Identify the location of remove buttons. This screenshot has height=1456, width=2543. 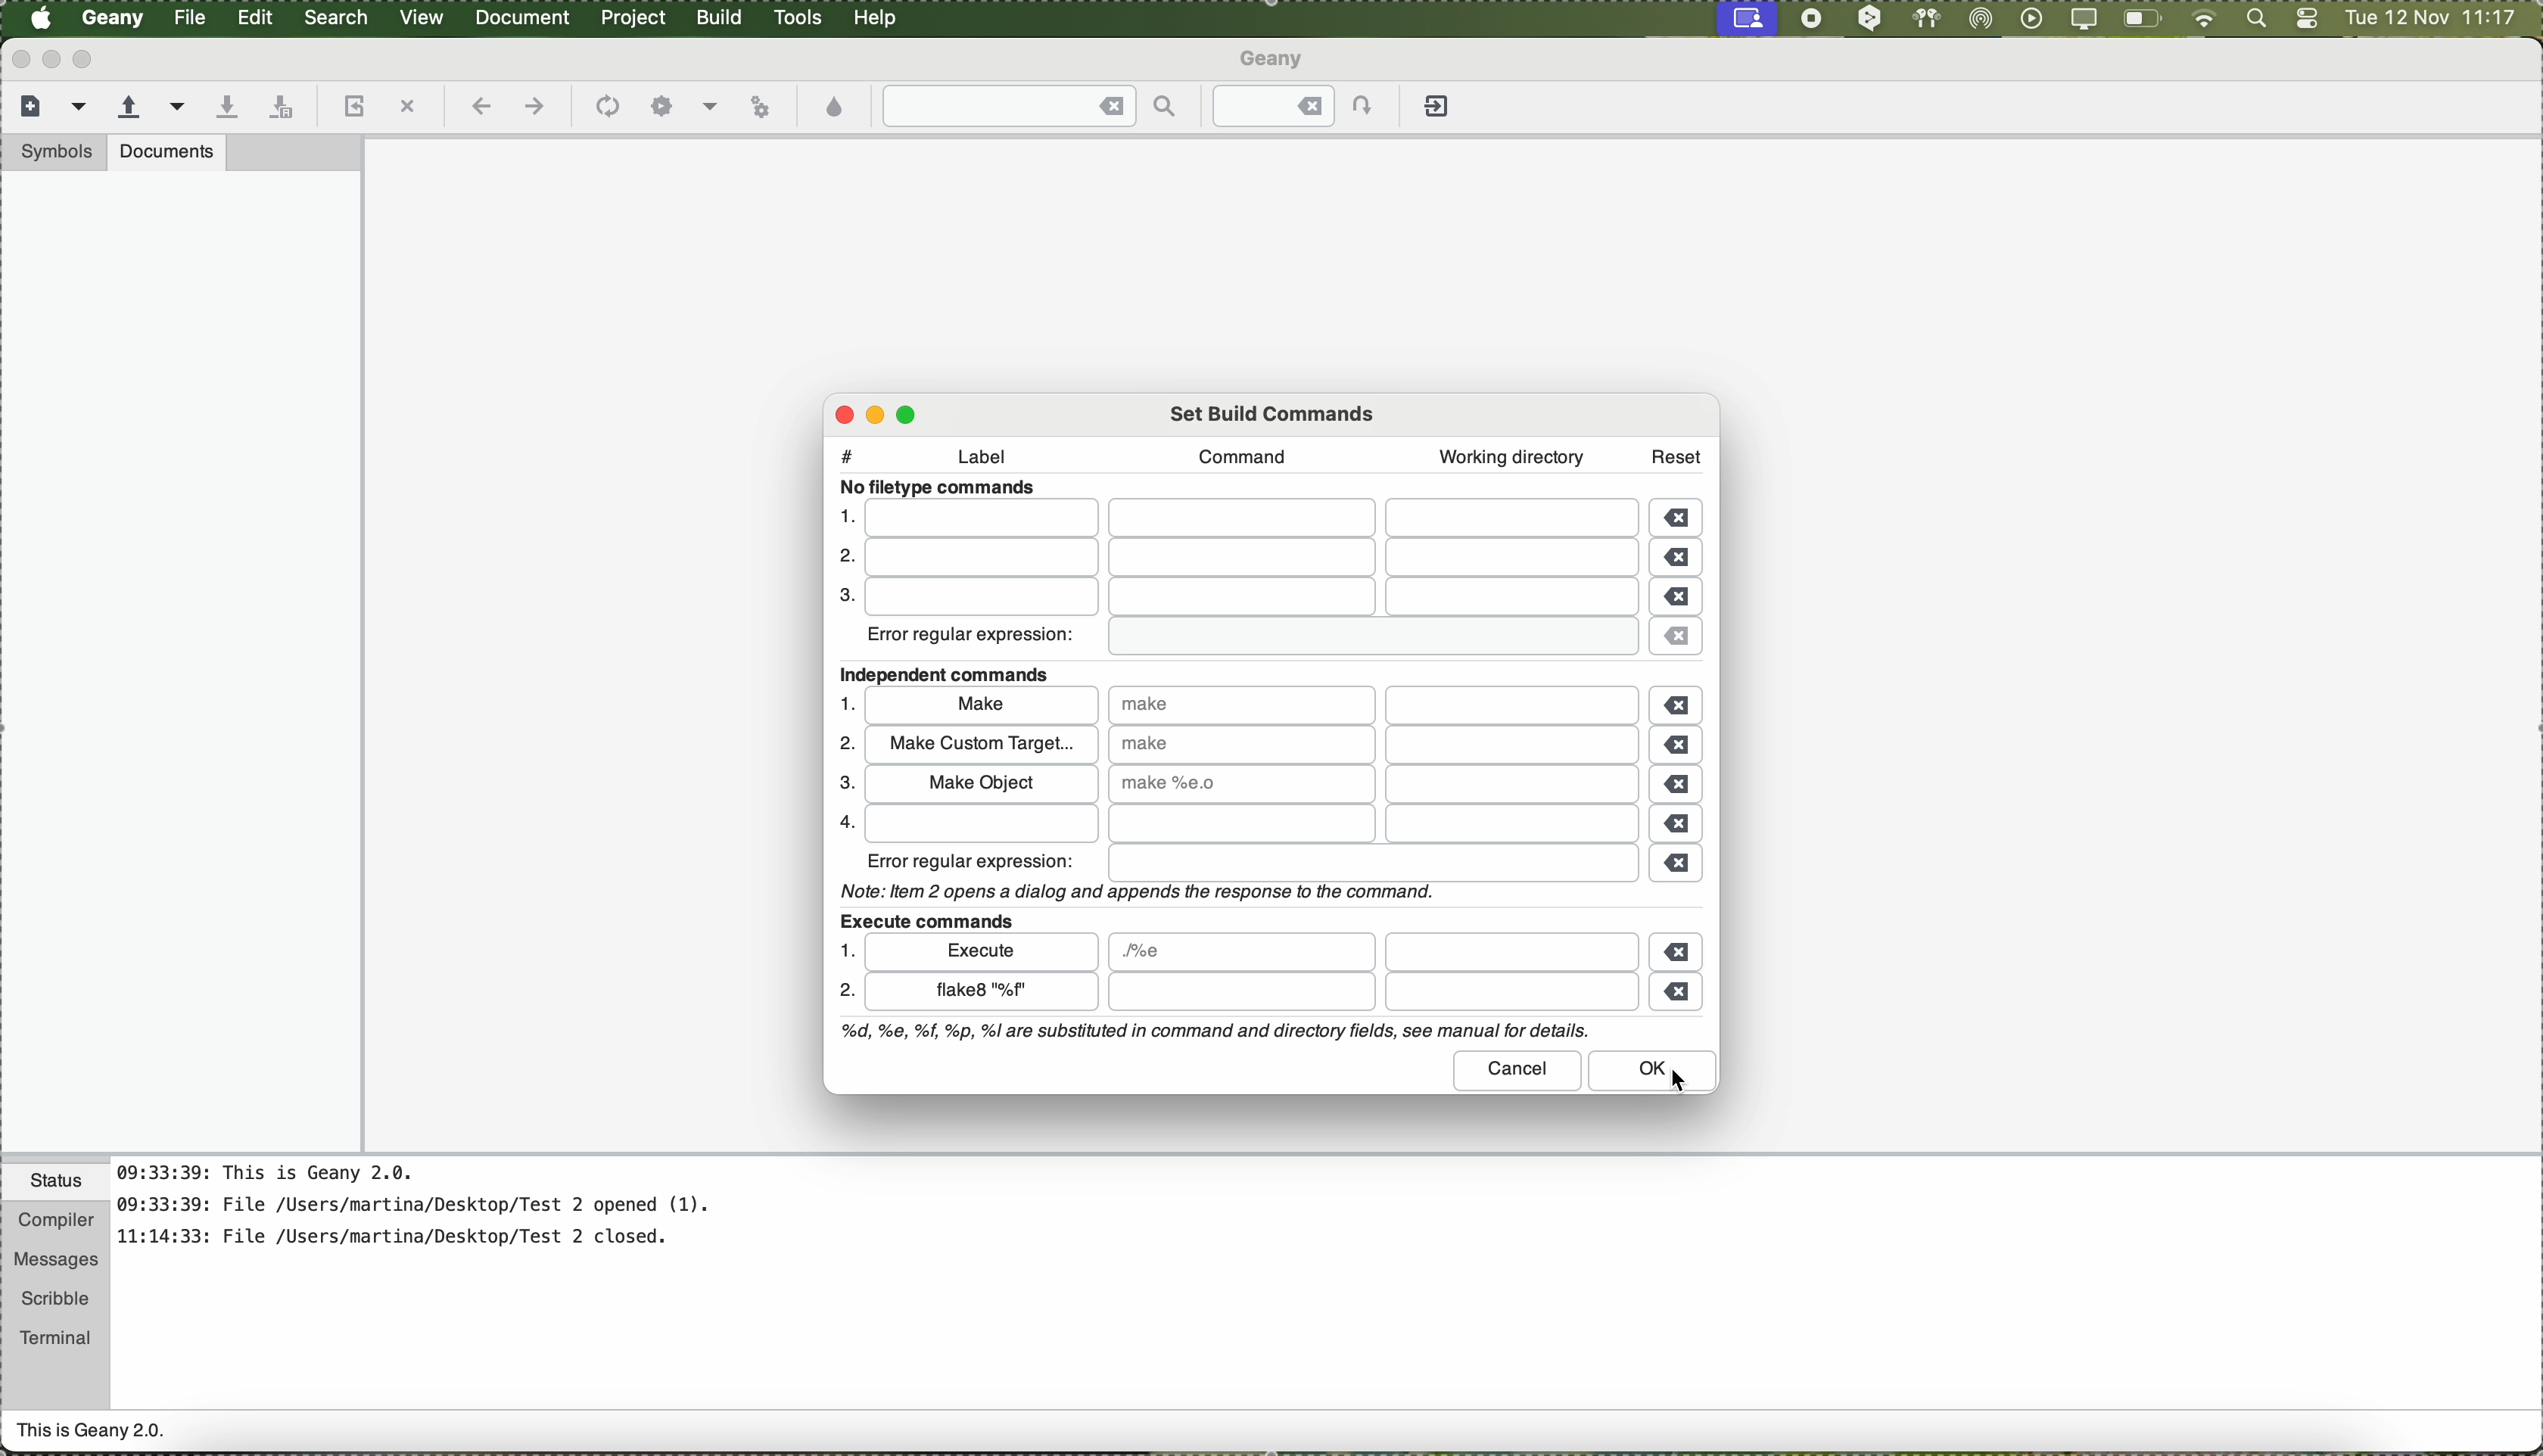
(1681, 756).